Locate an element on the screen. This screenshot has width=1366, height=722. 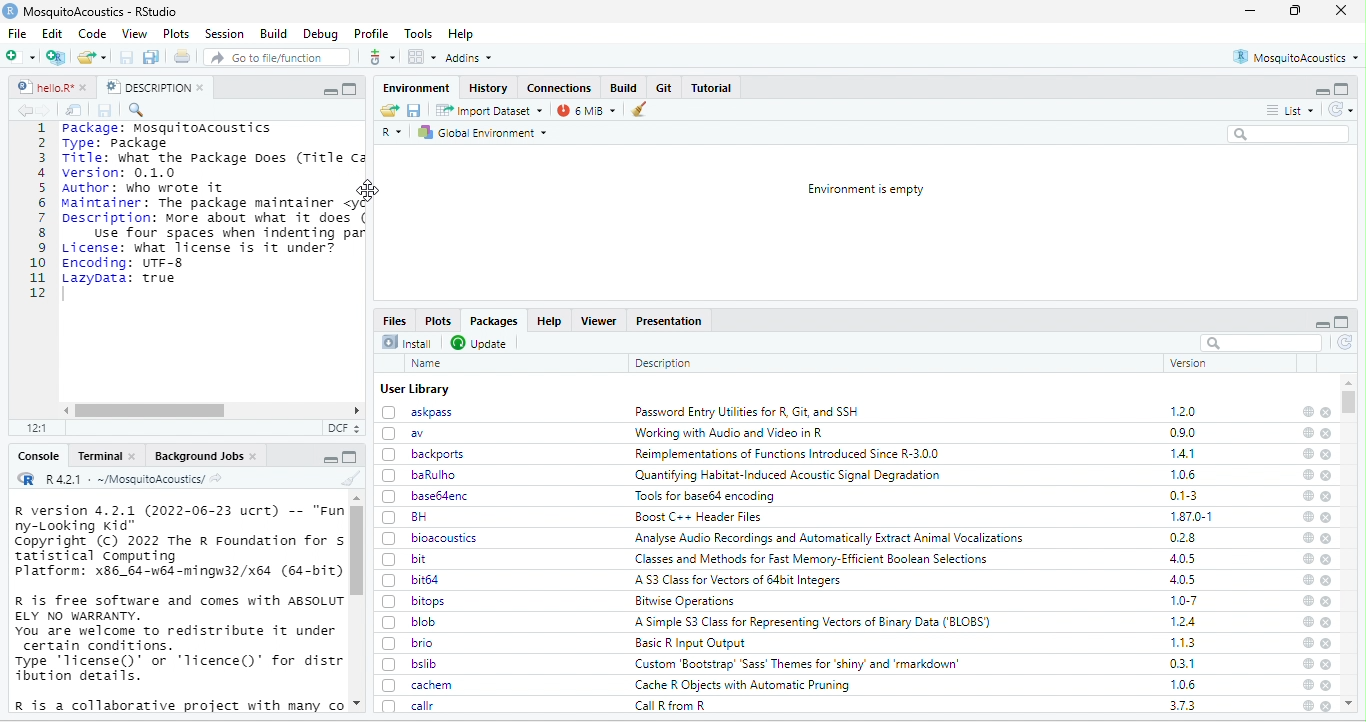
Addins is located at coordinates (469, 57).